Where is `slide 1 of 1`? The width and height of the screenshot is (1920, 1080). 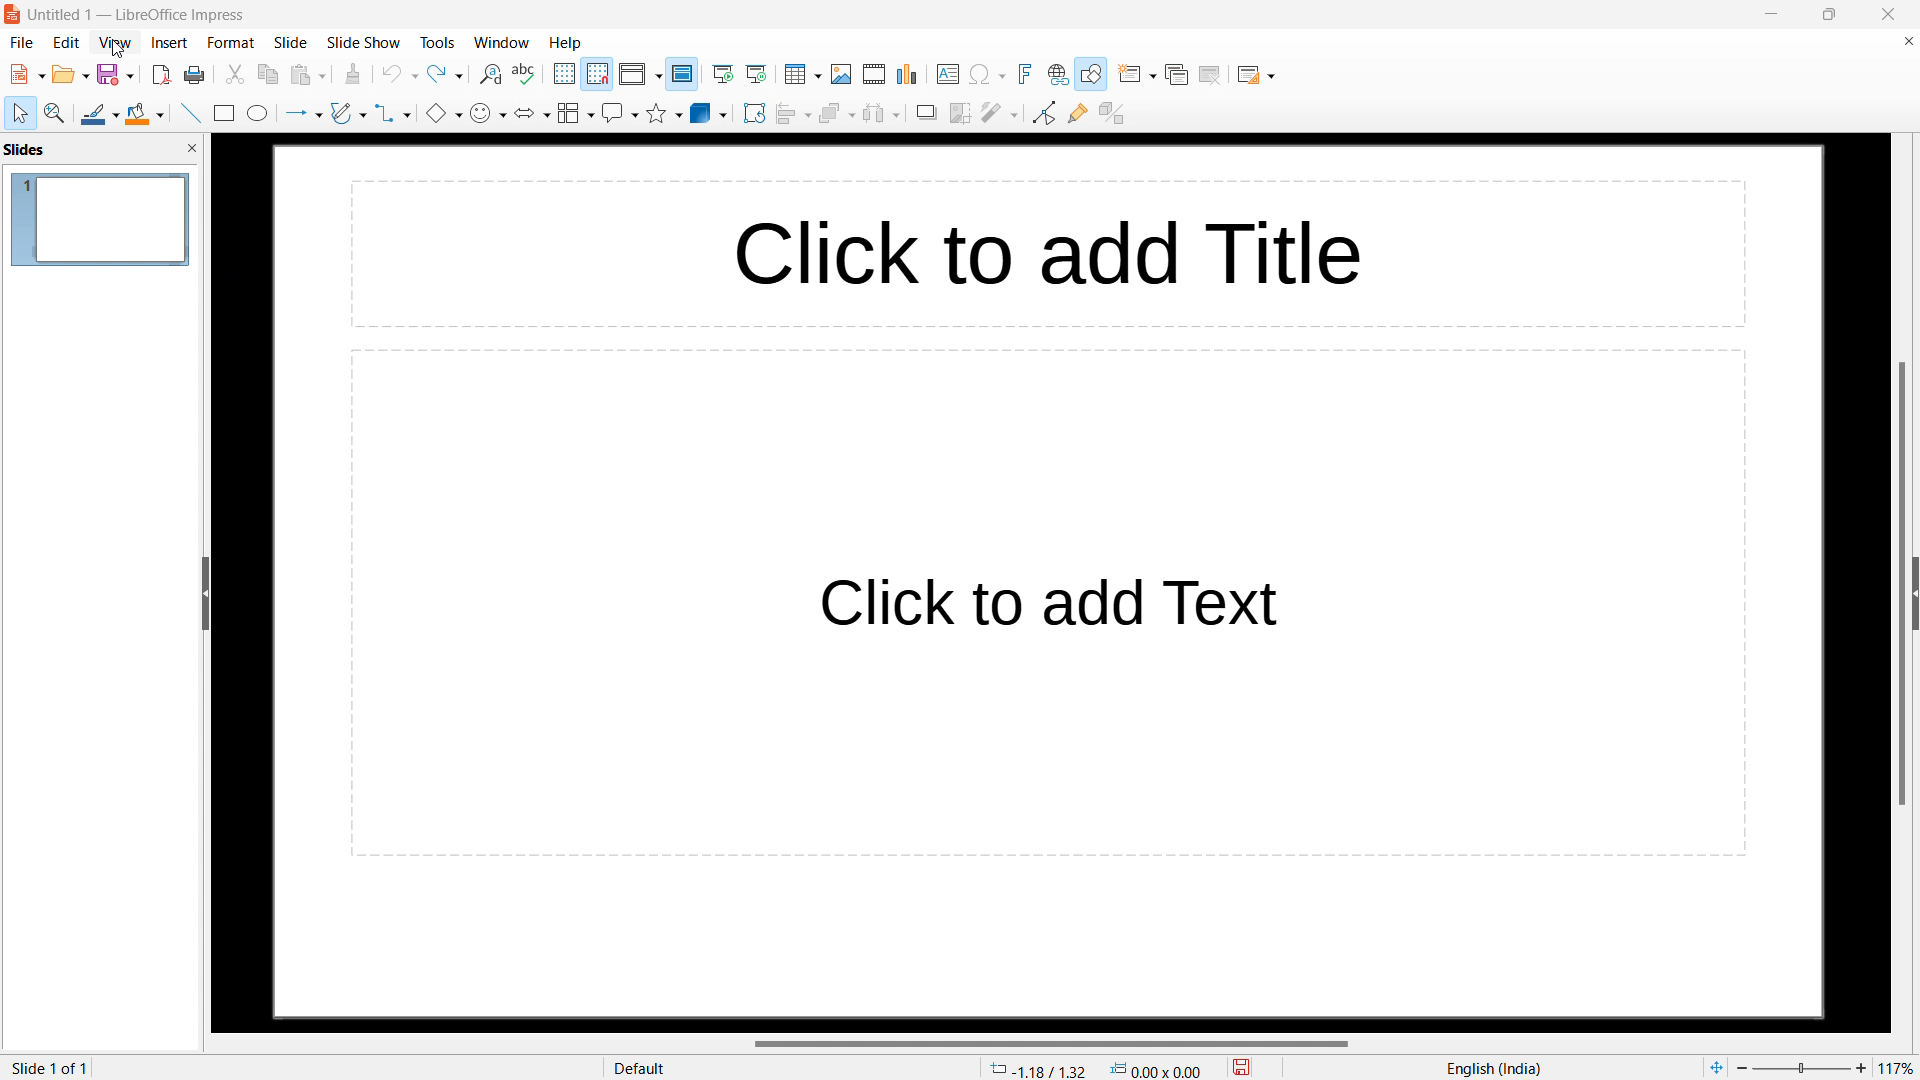 slide 1 of 1 is located at coordinates (49, 1068).